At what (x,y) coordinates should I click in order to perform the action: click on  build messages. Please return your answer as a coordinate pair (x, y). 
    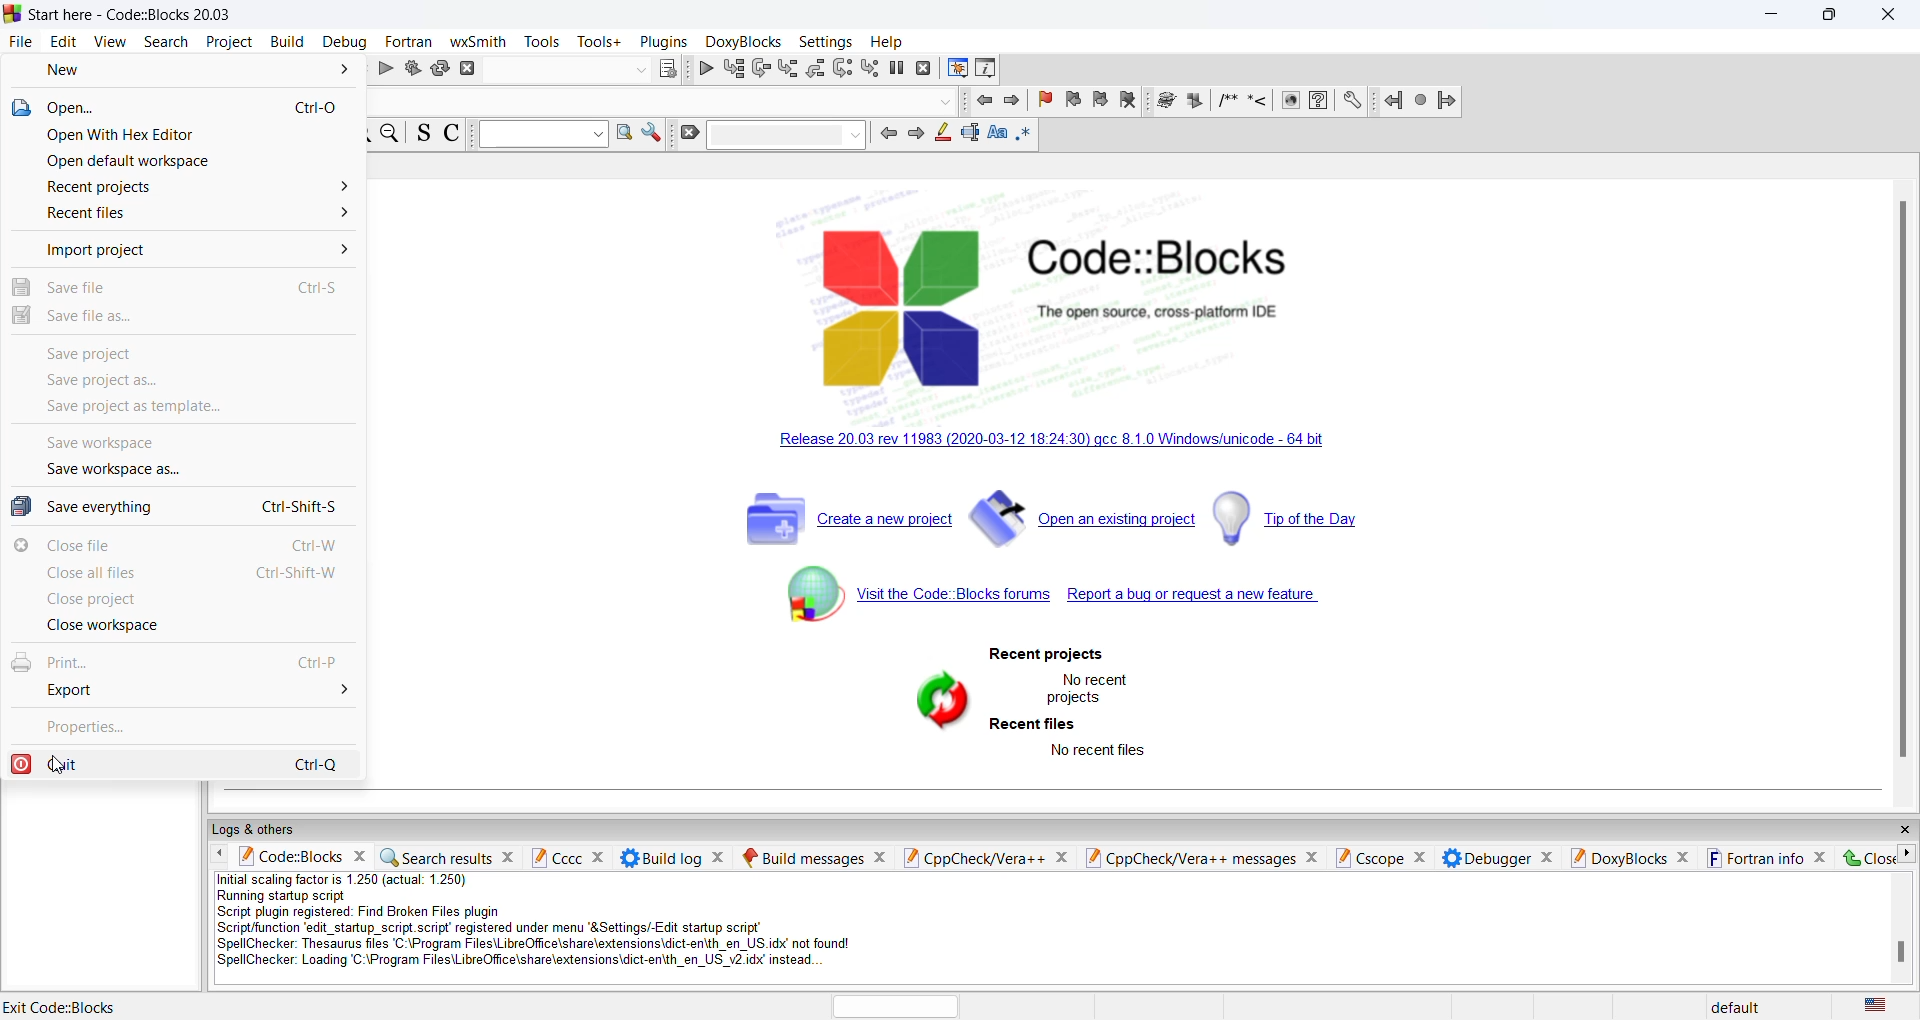
    Looking at the image, I should click on (813, 855).